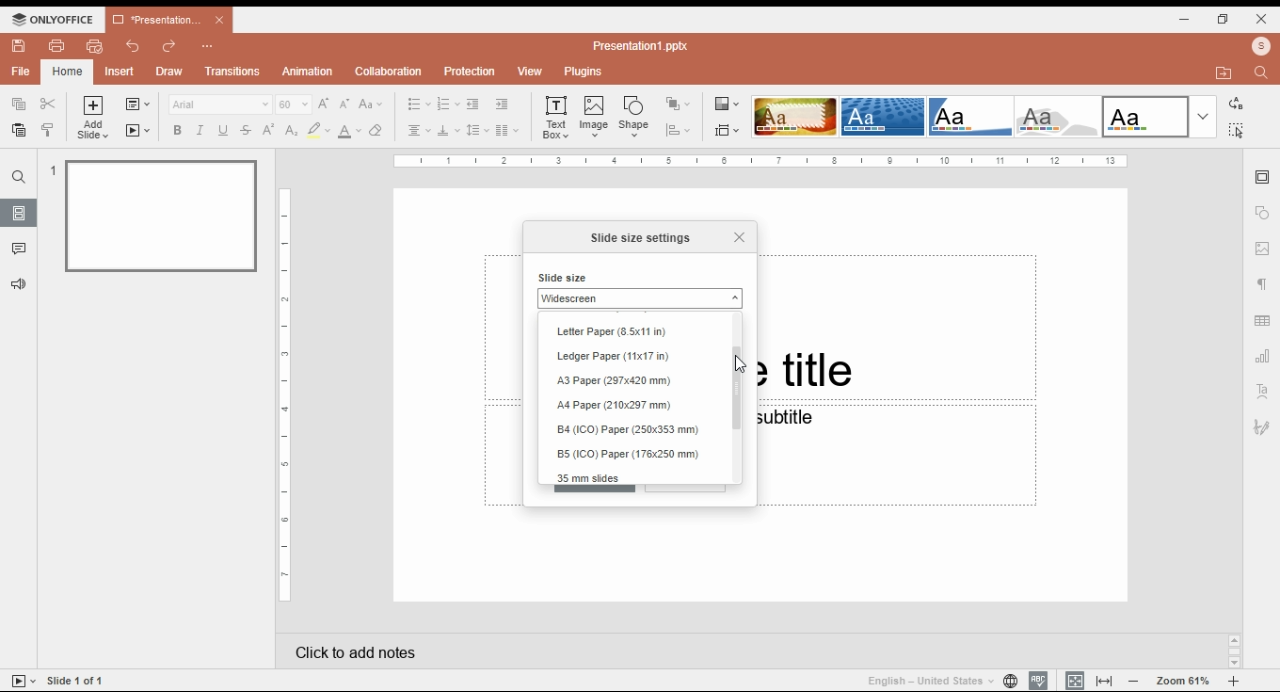 This screenshot has width=1280, height=692. Describe the element at coordinates (269, 129) in the screenshot. I see `superscript` at that location.